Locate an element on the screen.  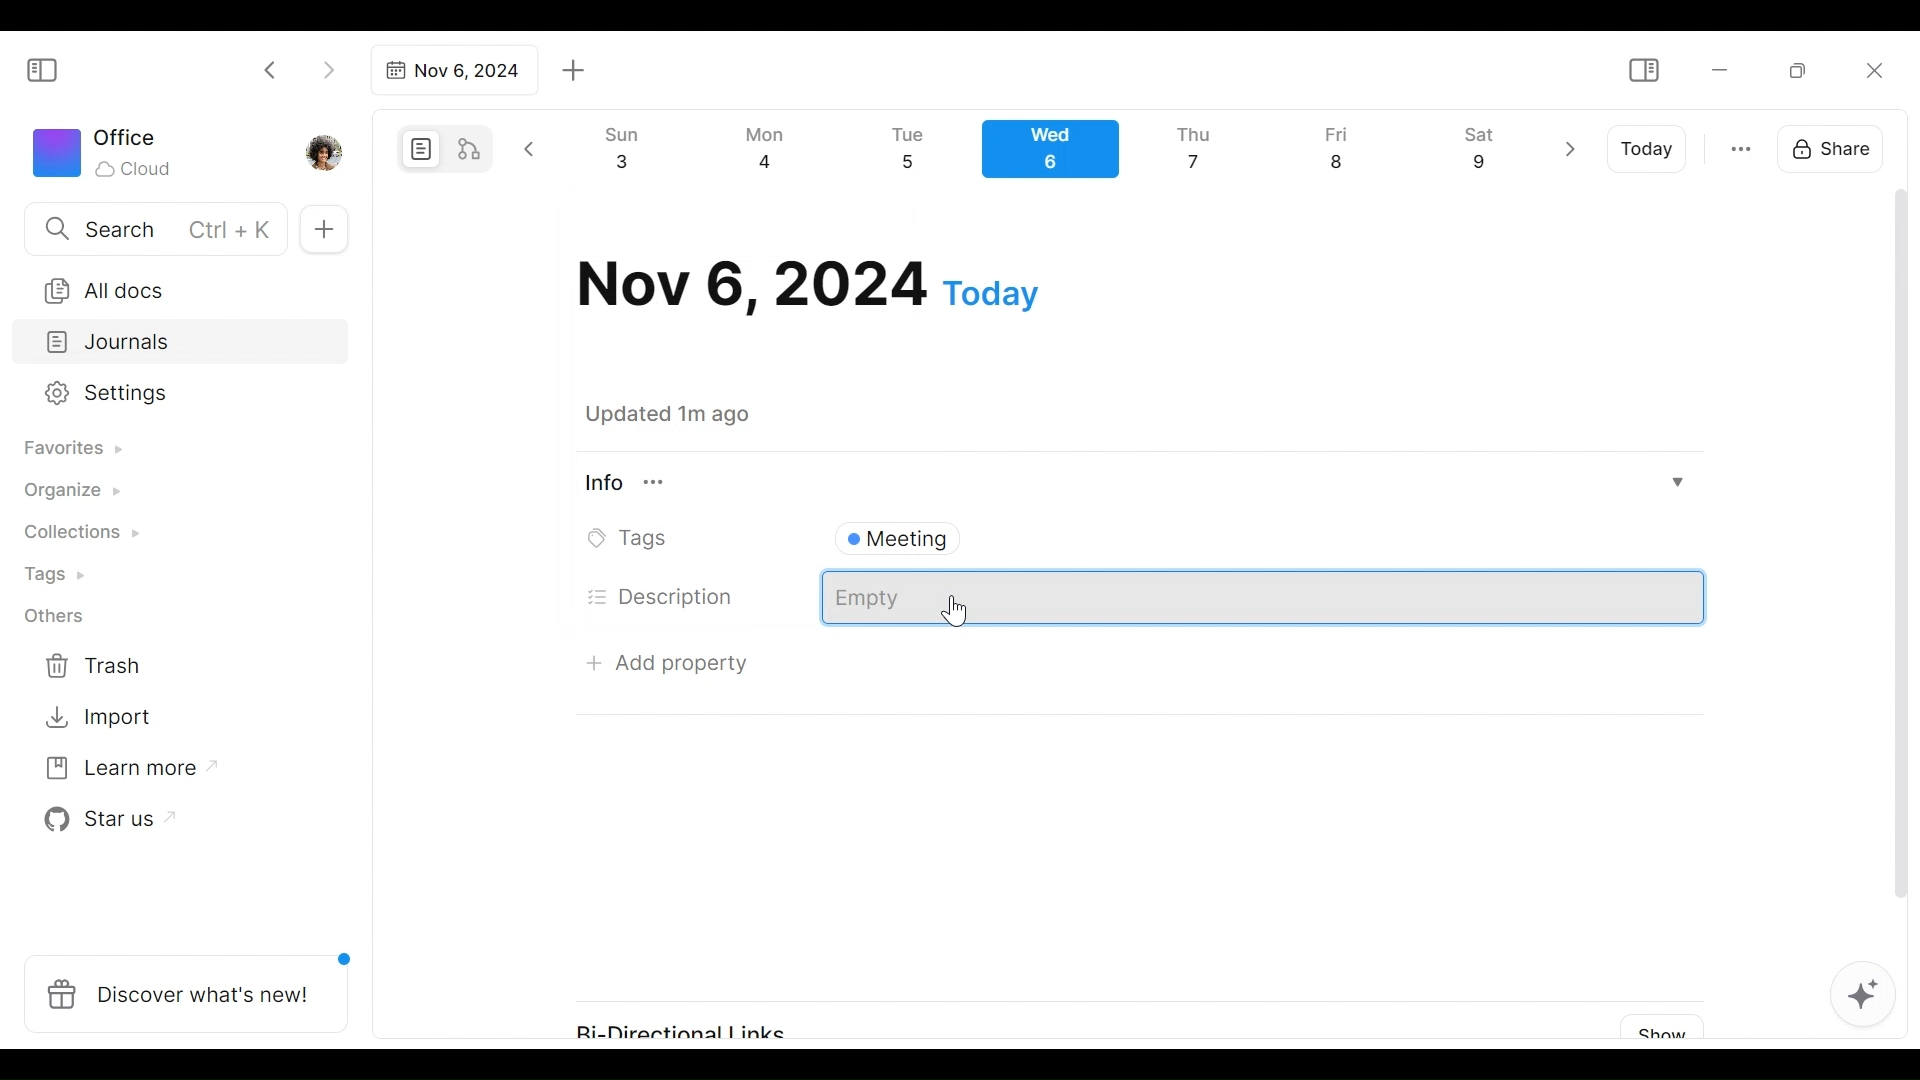
Learn more is located at coordinates (121, 772).